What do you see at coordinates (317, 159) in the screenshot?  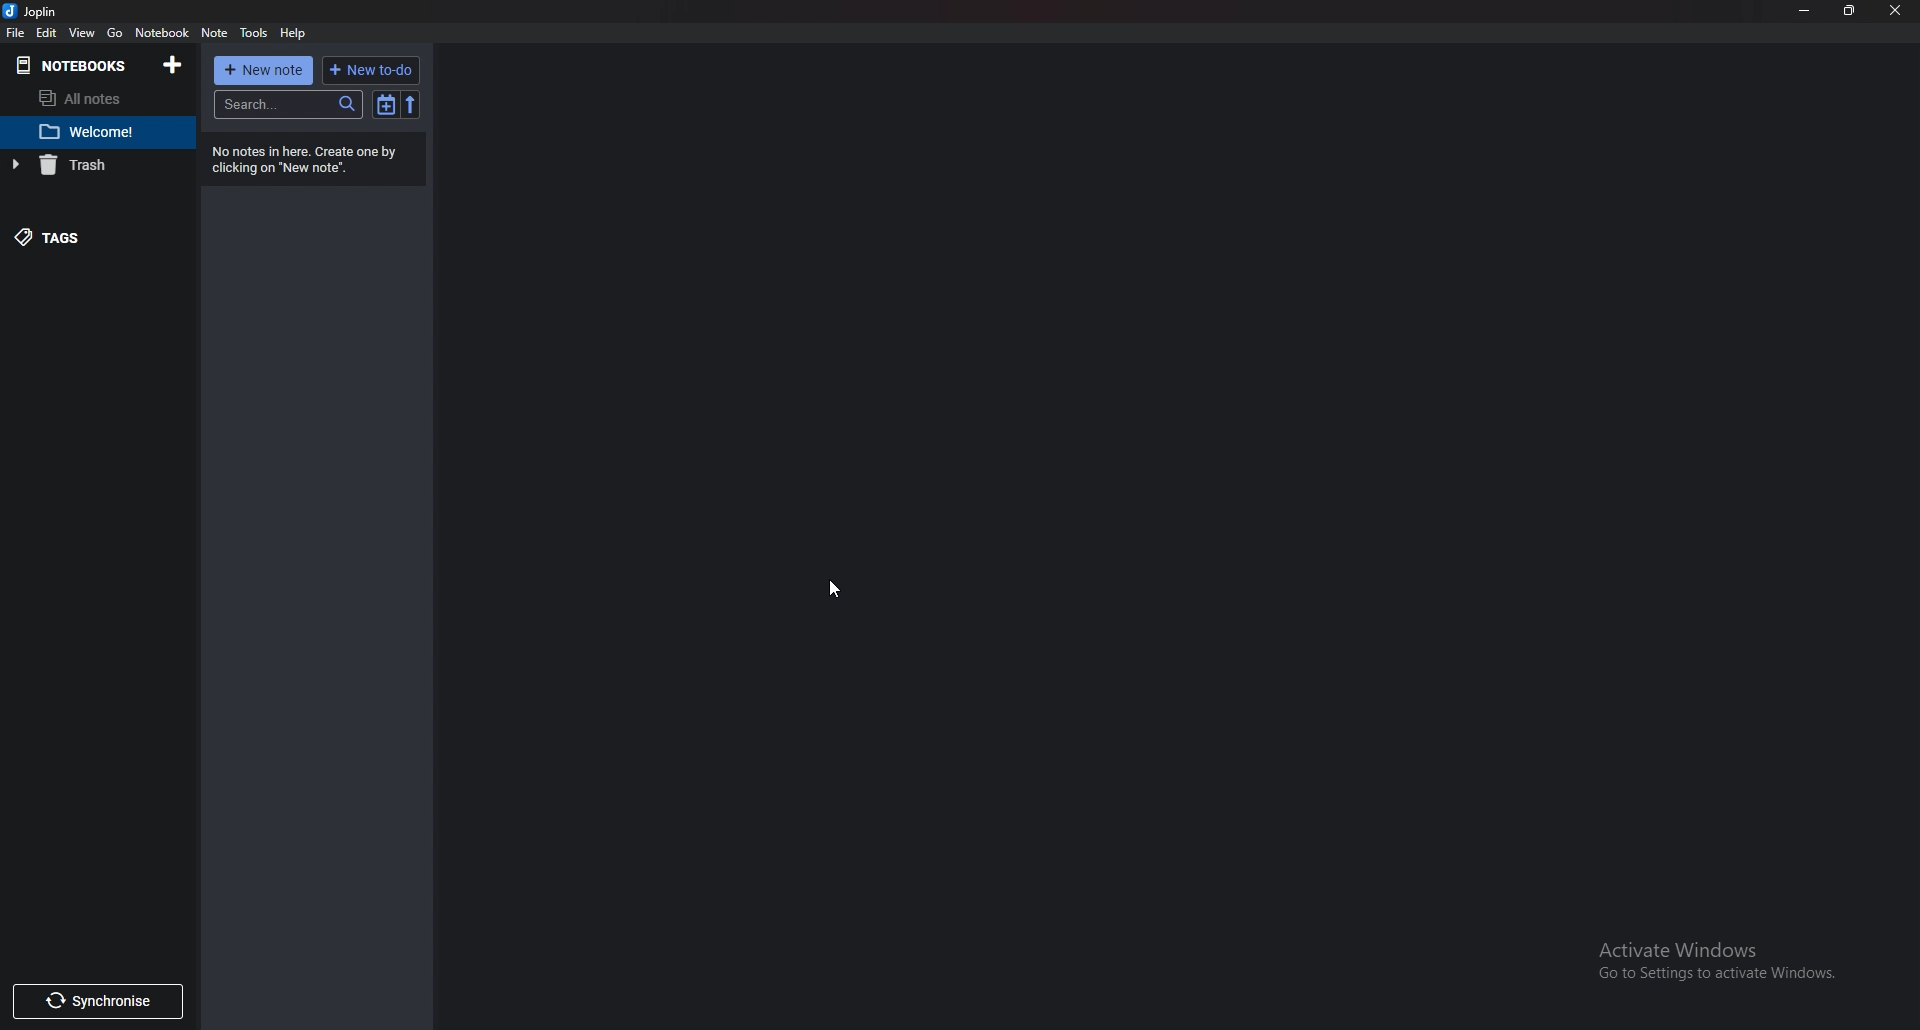 I see `Info` at bounding box center [317, 159].